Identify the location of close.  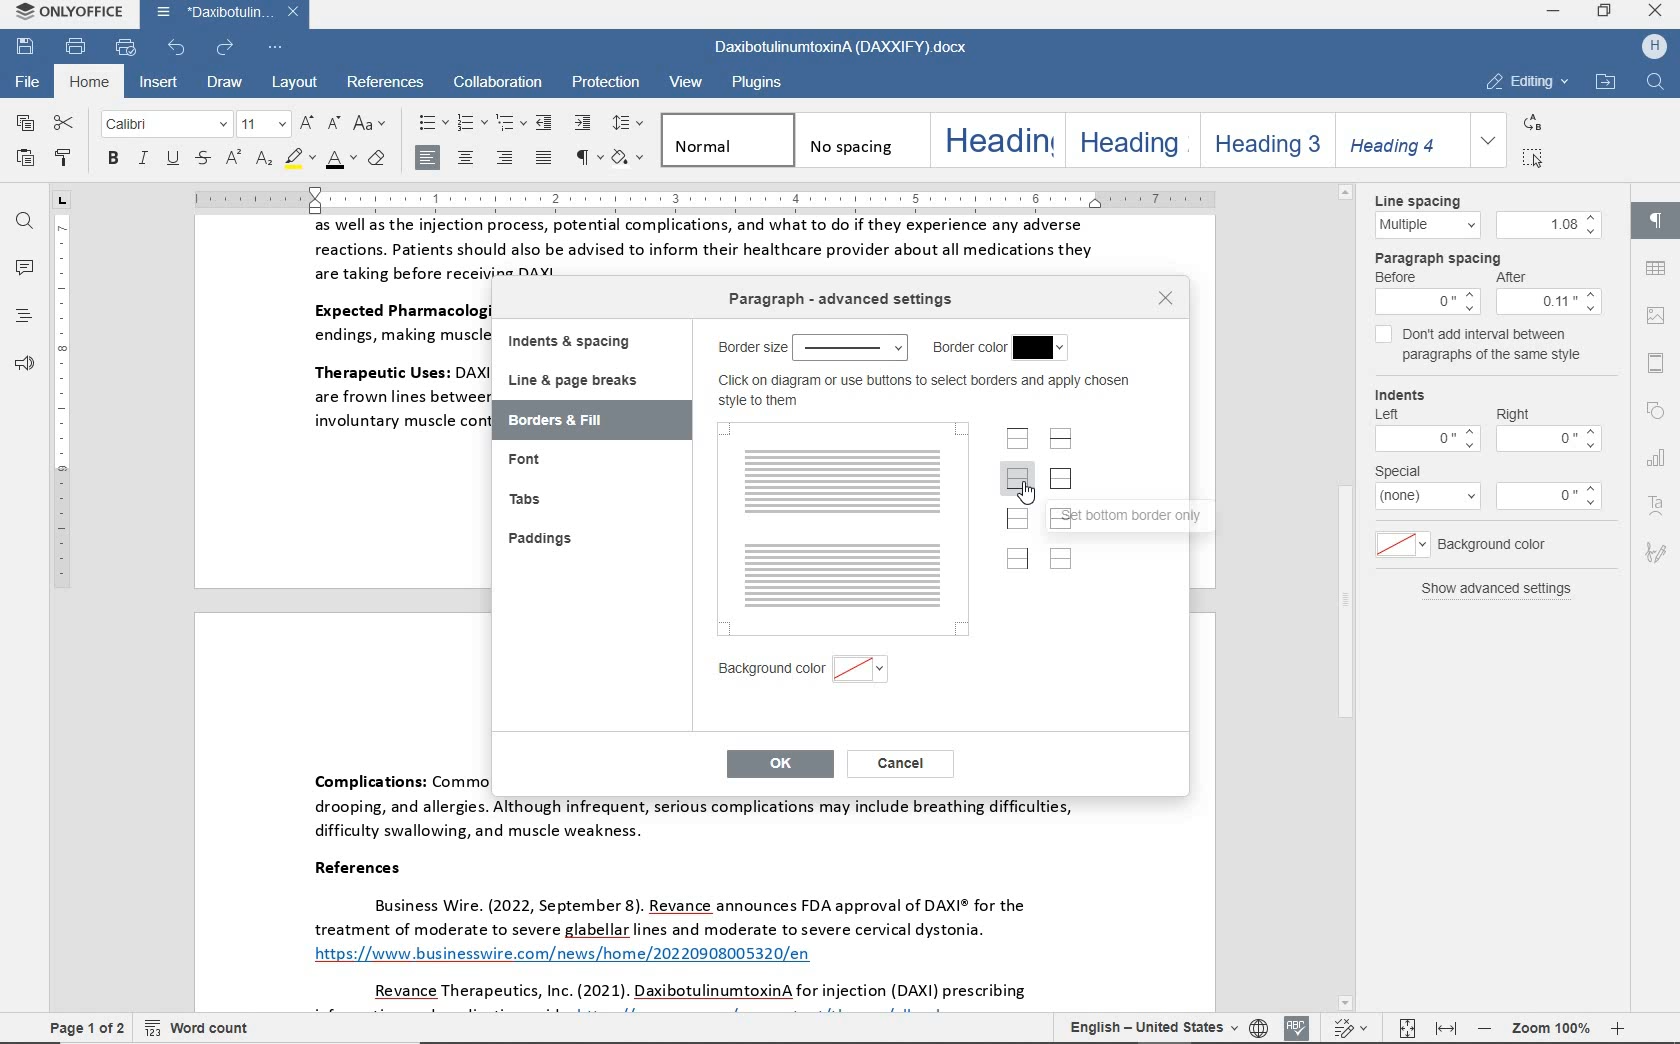
(1657, 11).